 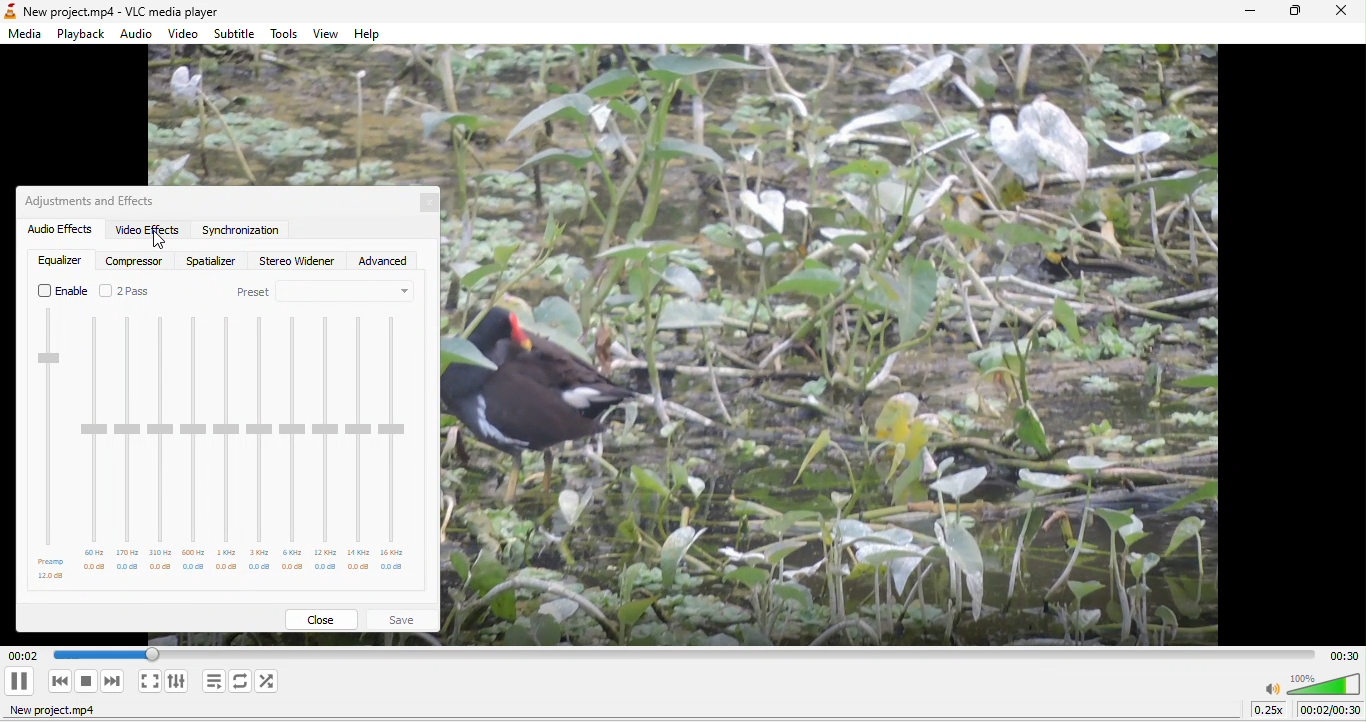 I want to click on stop playback, so click(x=88, y=683).